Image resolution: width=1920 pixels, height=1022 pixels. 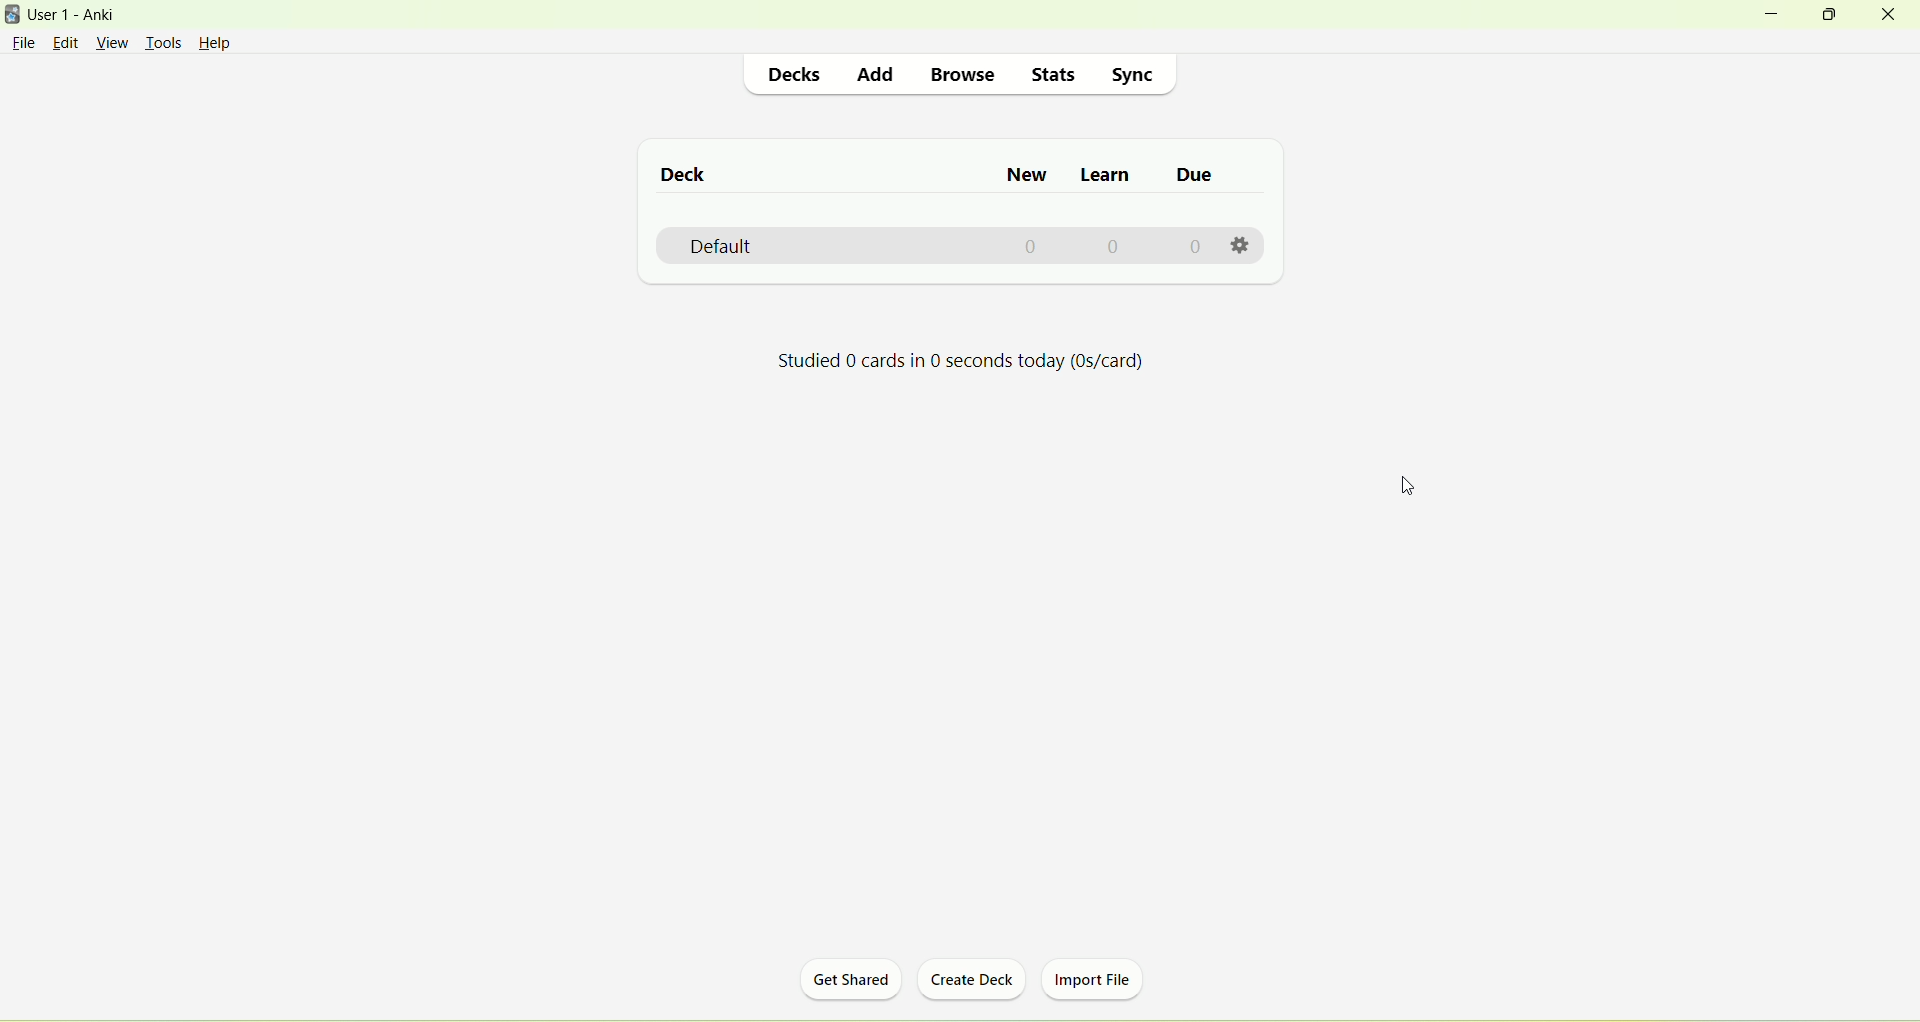 I want to click on logo, so click(x=12, y=14).